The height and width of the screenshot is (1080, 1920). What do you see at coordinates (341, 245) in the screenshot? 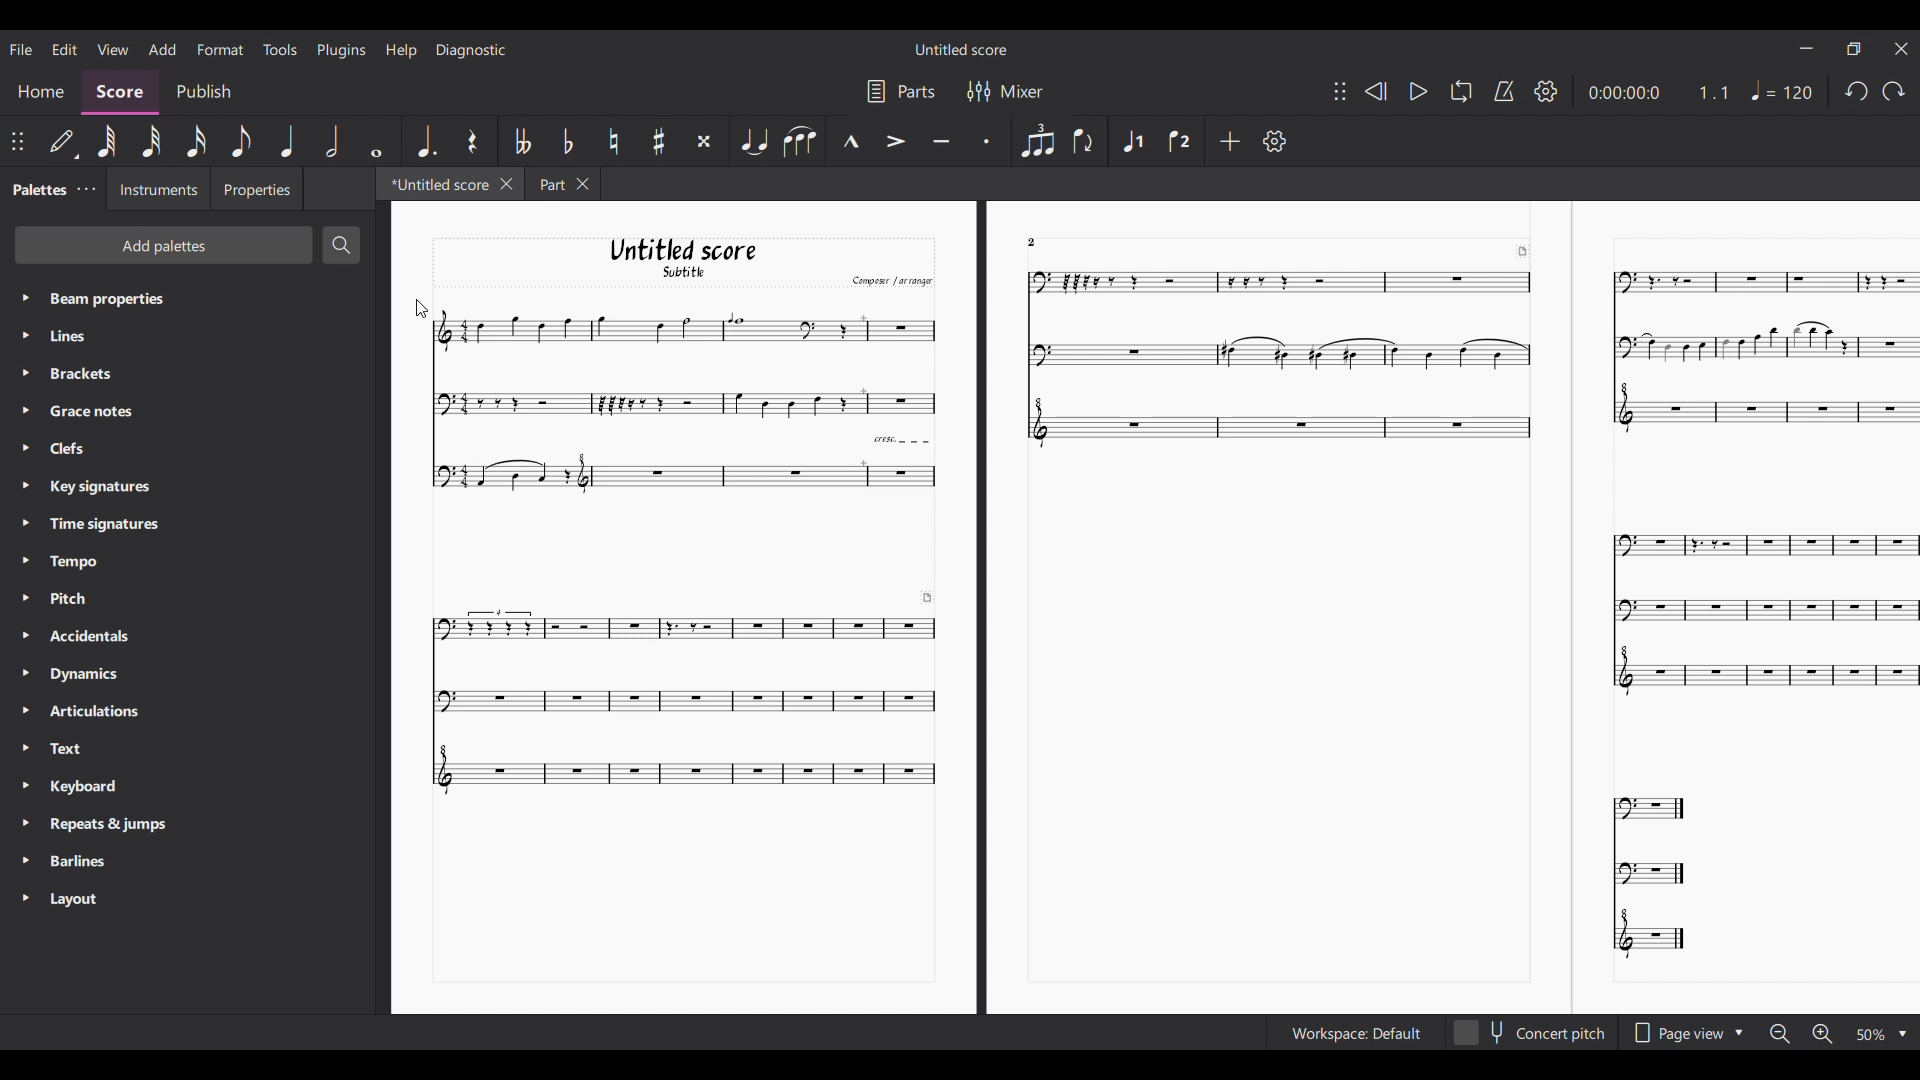
I see `Search` at bounding box center [341, 245].